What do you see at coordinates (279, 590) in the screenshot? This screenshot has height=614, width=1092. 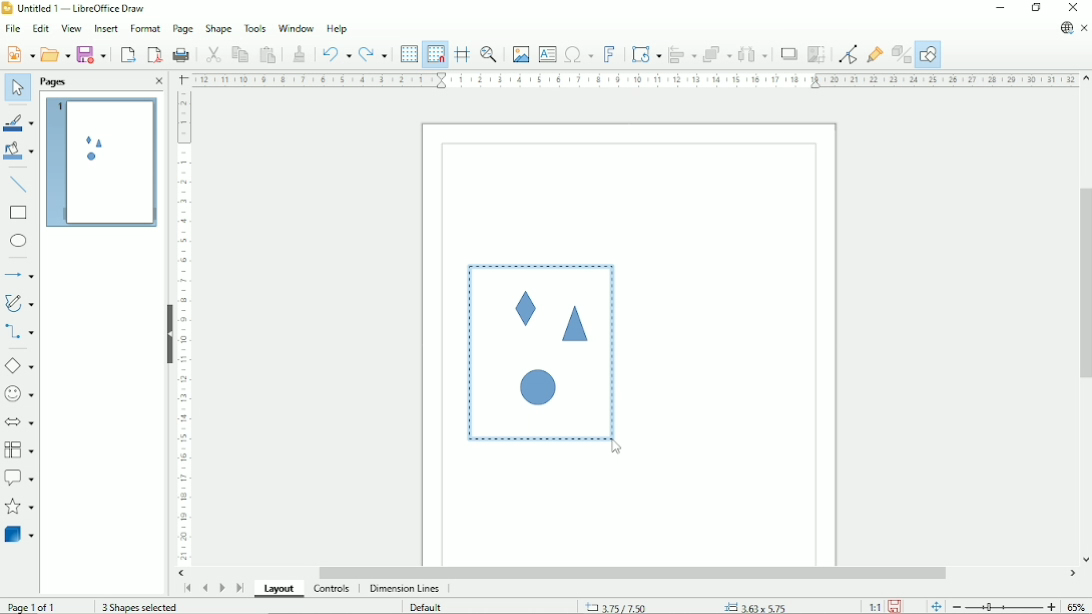 I see `Layout` at bounding box center [279, 590].